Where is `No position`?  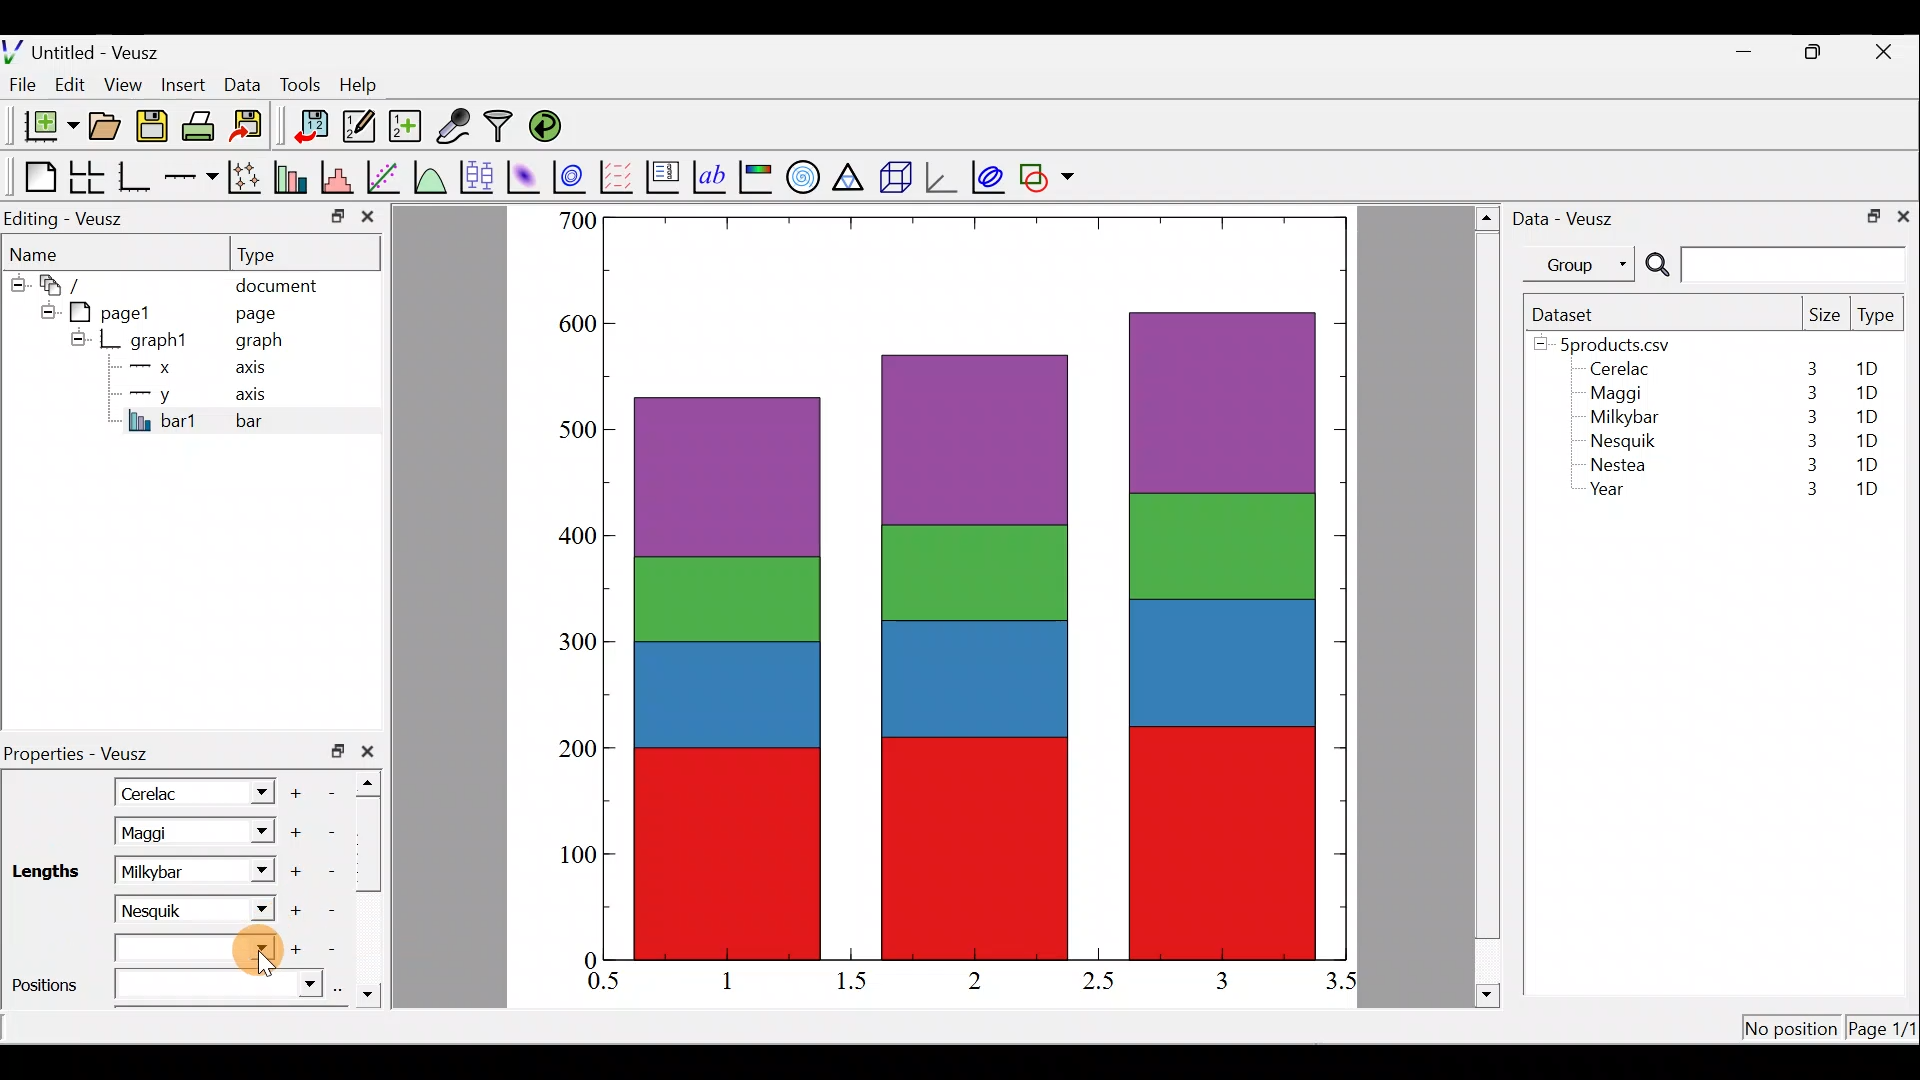
No position is located at coordinates (1792, 1030).